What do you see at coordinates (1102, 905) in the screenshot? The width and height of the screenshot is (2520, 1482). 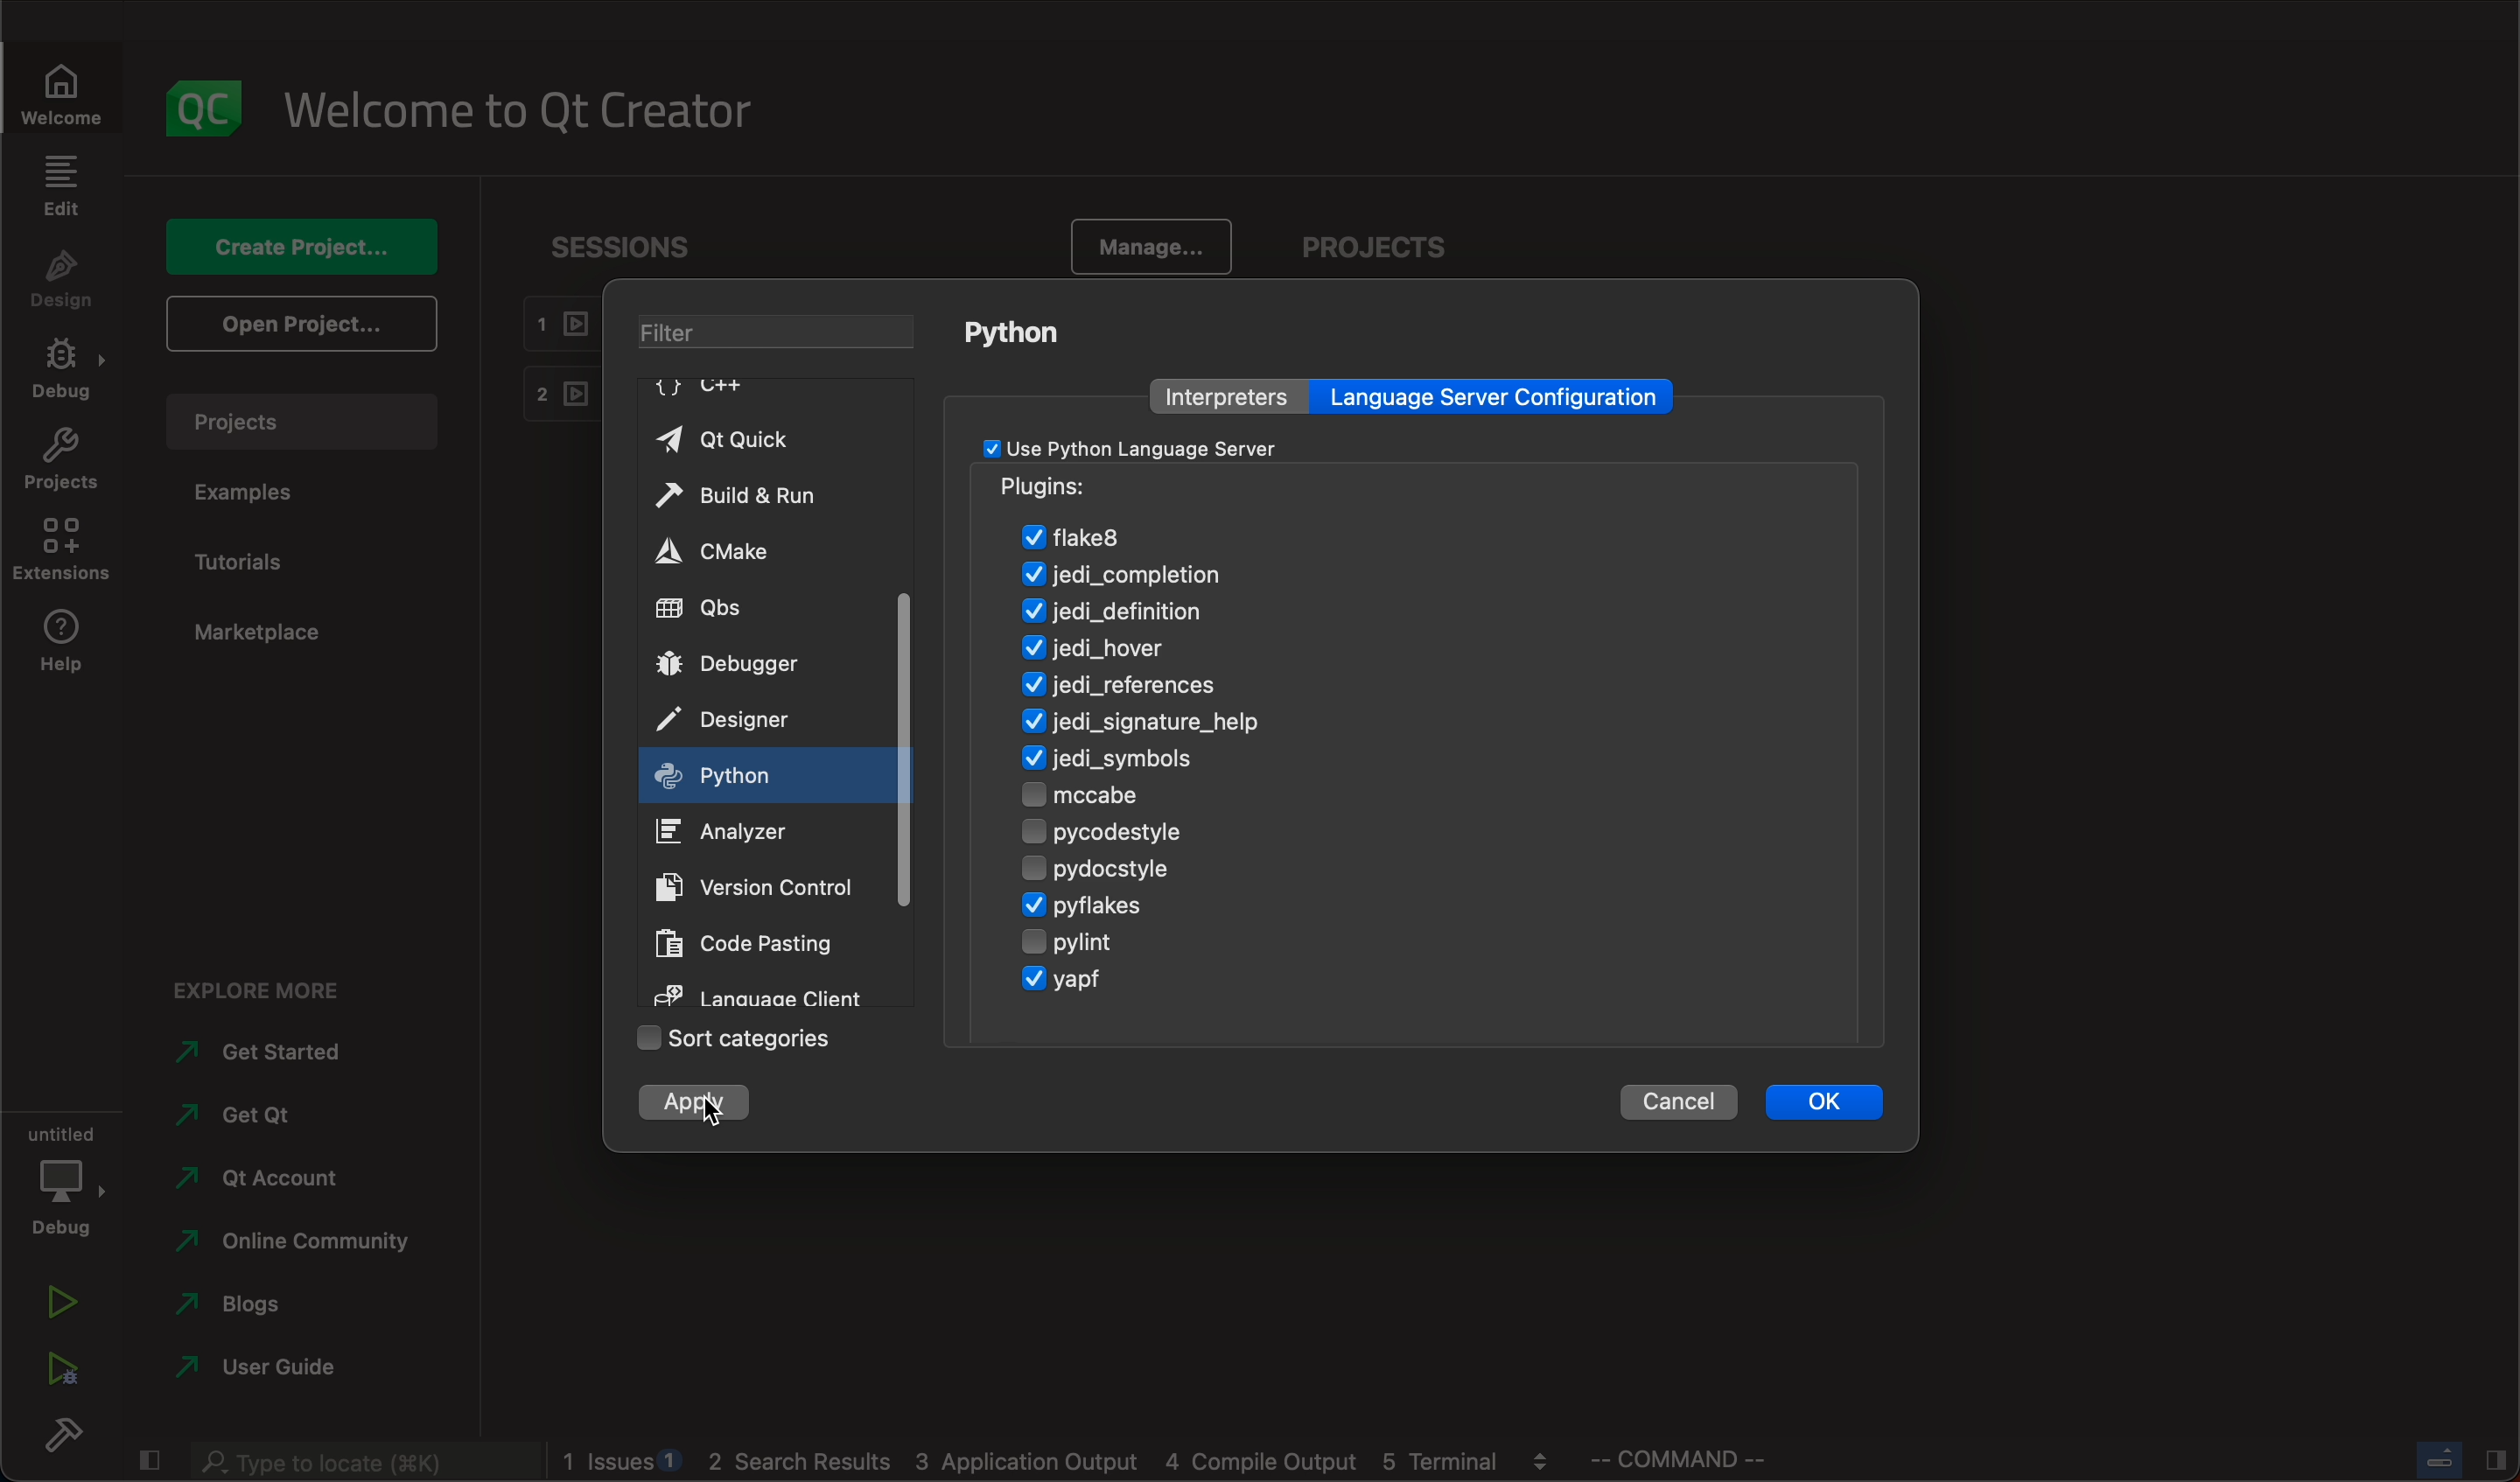 I see `pyflakes` at bounding box center [1102, 905].